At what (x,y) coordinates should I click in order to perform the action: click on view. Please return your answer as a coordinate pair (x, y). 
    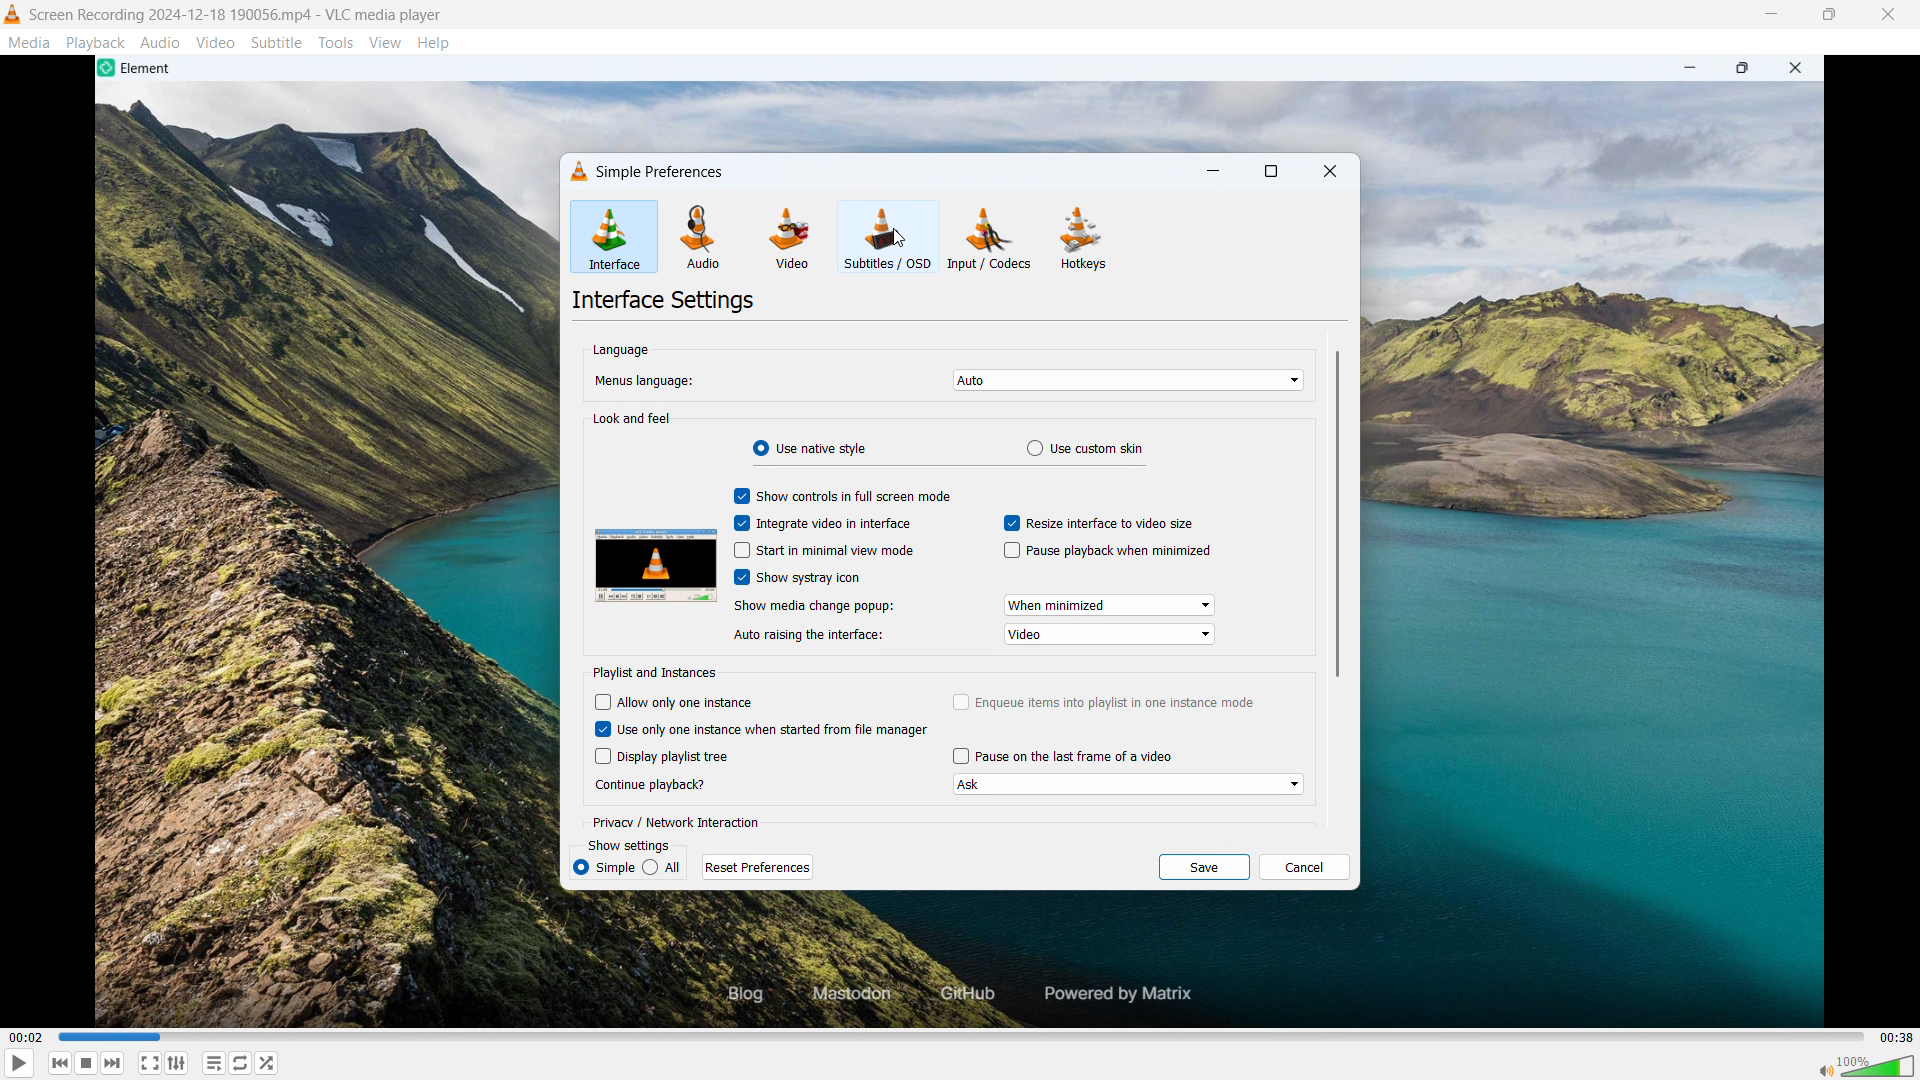
    Looking at the image, I should click on (386, 44).